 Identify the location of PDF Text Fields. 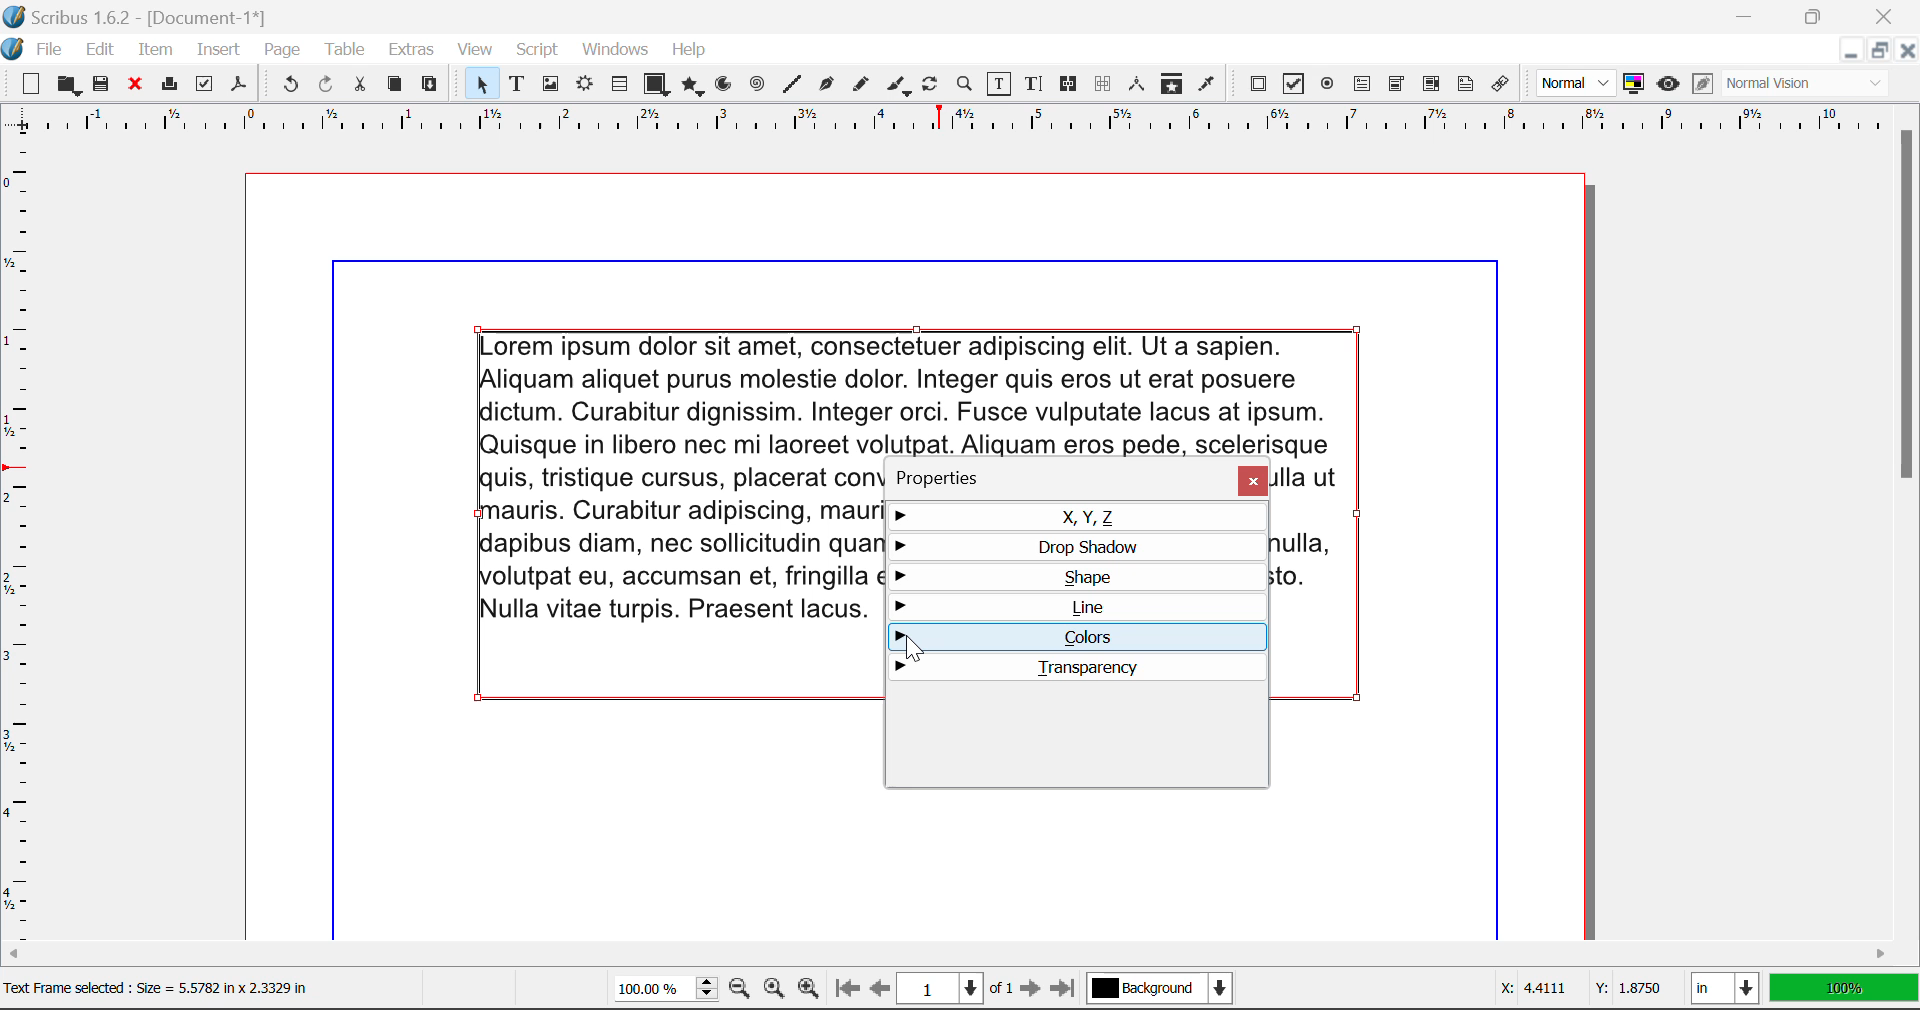
(1362, 84).